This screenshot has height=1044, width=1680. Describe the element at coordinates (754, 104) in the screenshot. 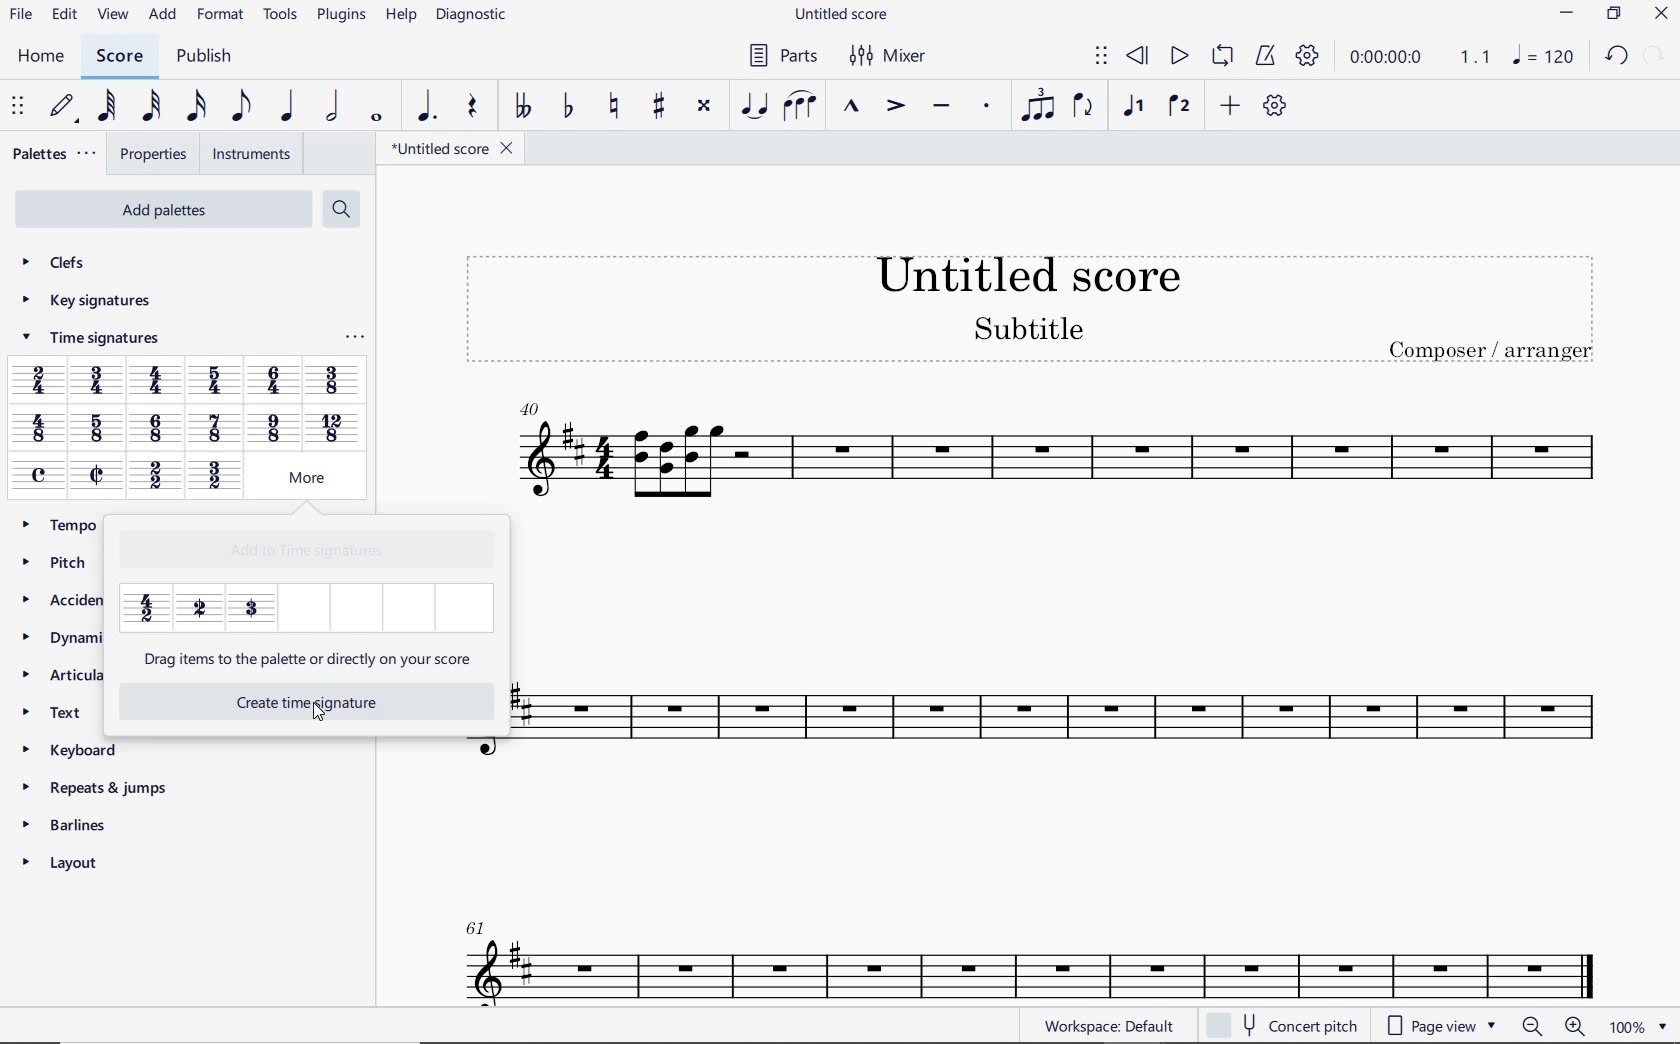

I see `TIE` at that location.